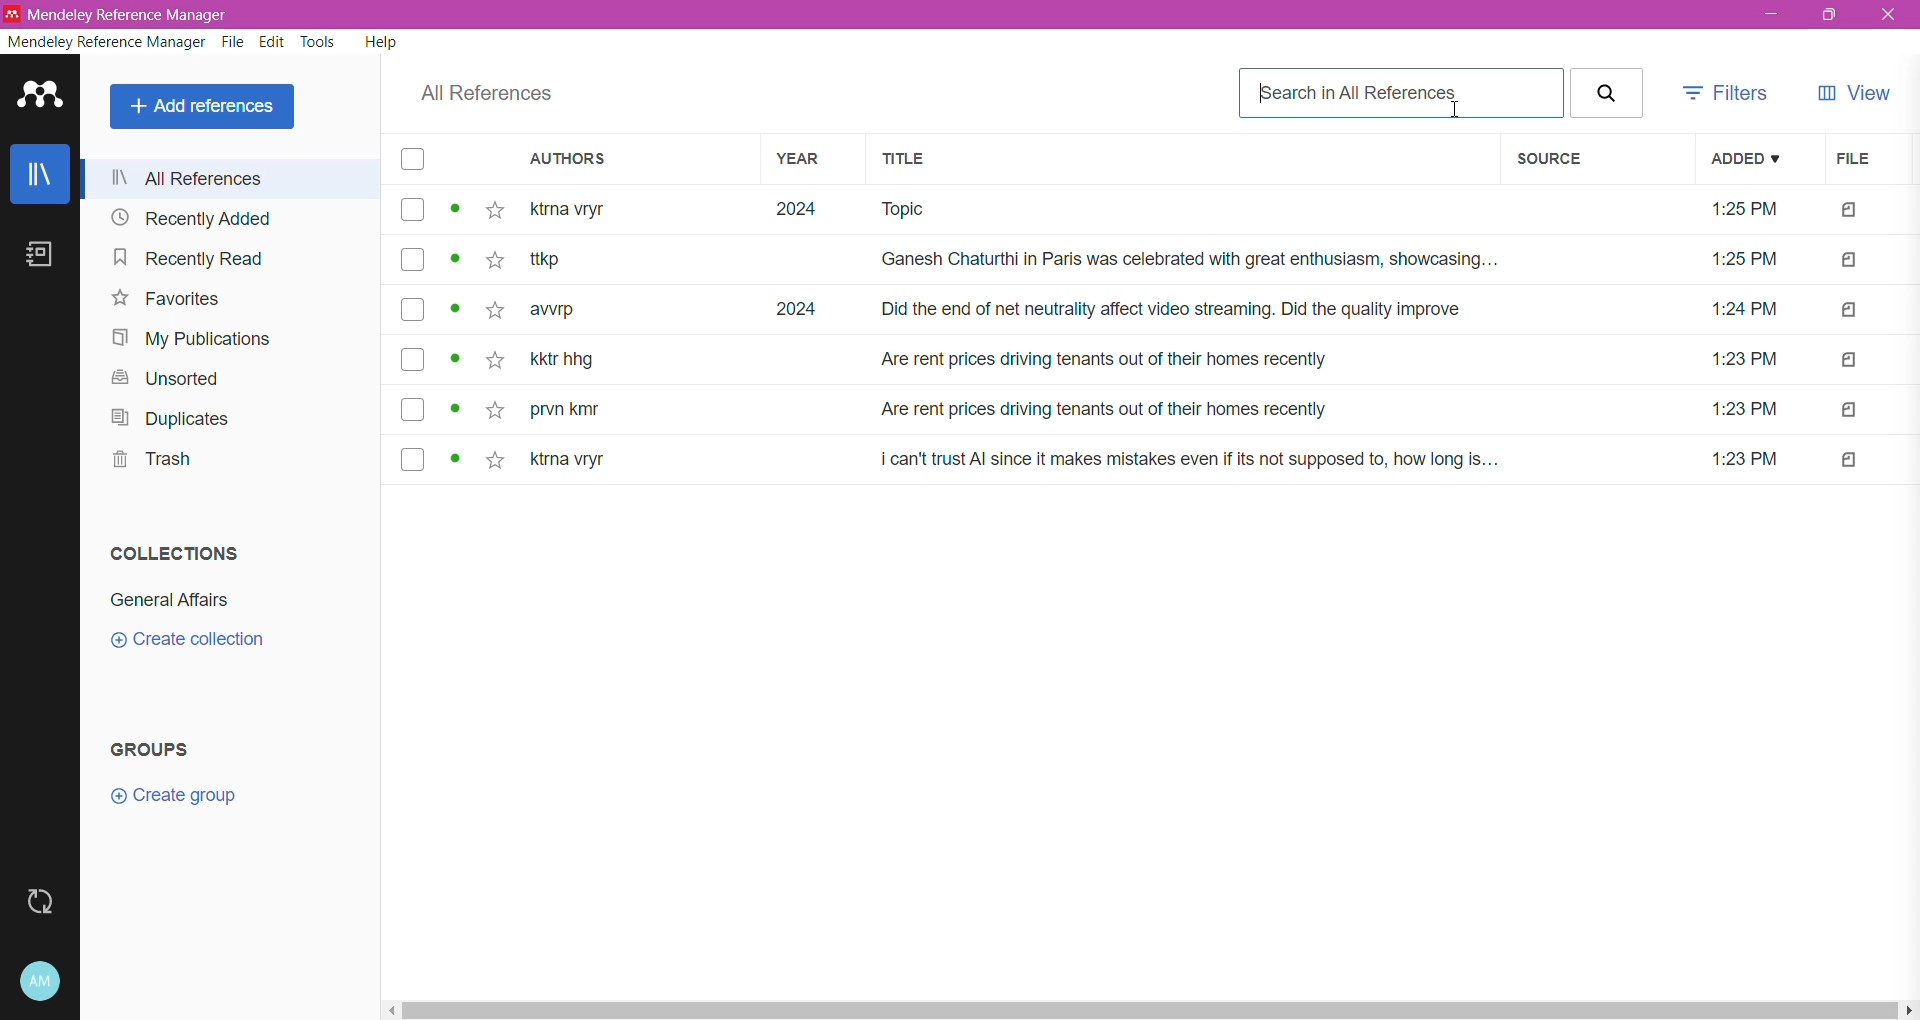 This screenshot has width=1920, height=1020. I want to click on Mendeley Reference Manager, so click(122, 15).